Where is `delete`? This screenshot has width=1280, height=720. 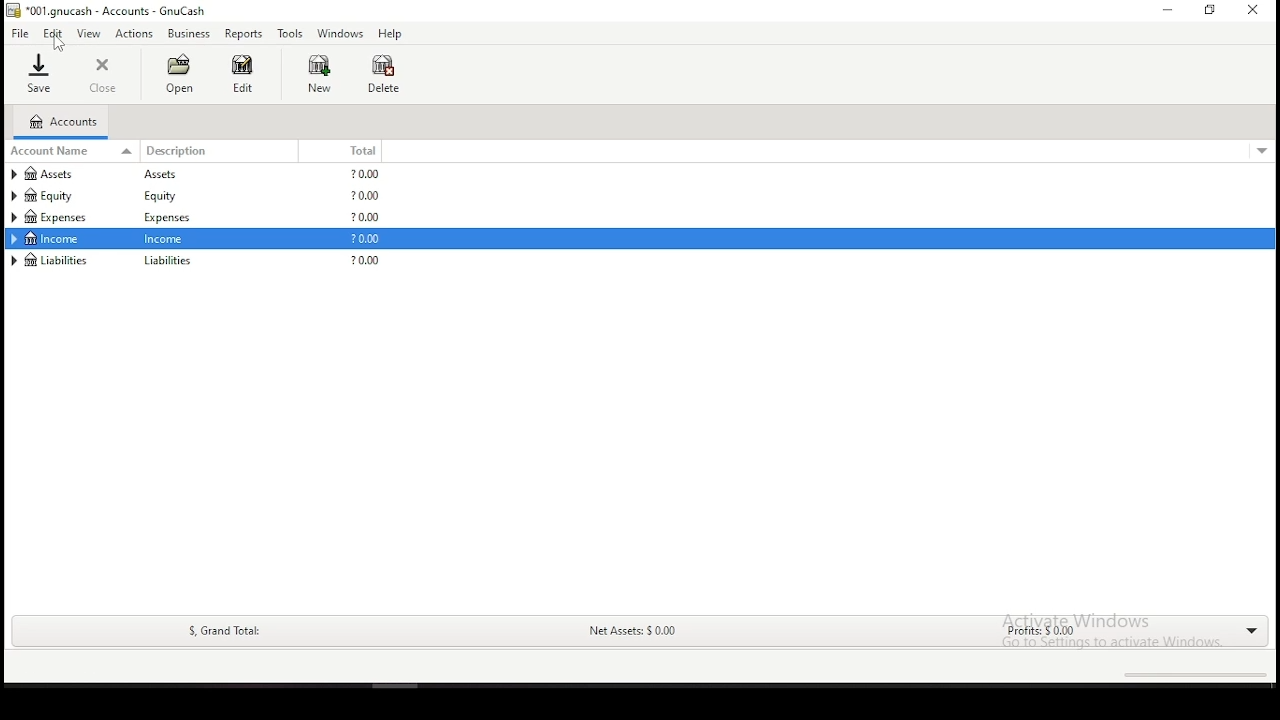 delete is located at coordinates (384, 74).